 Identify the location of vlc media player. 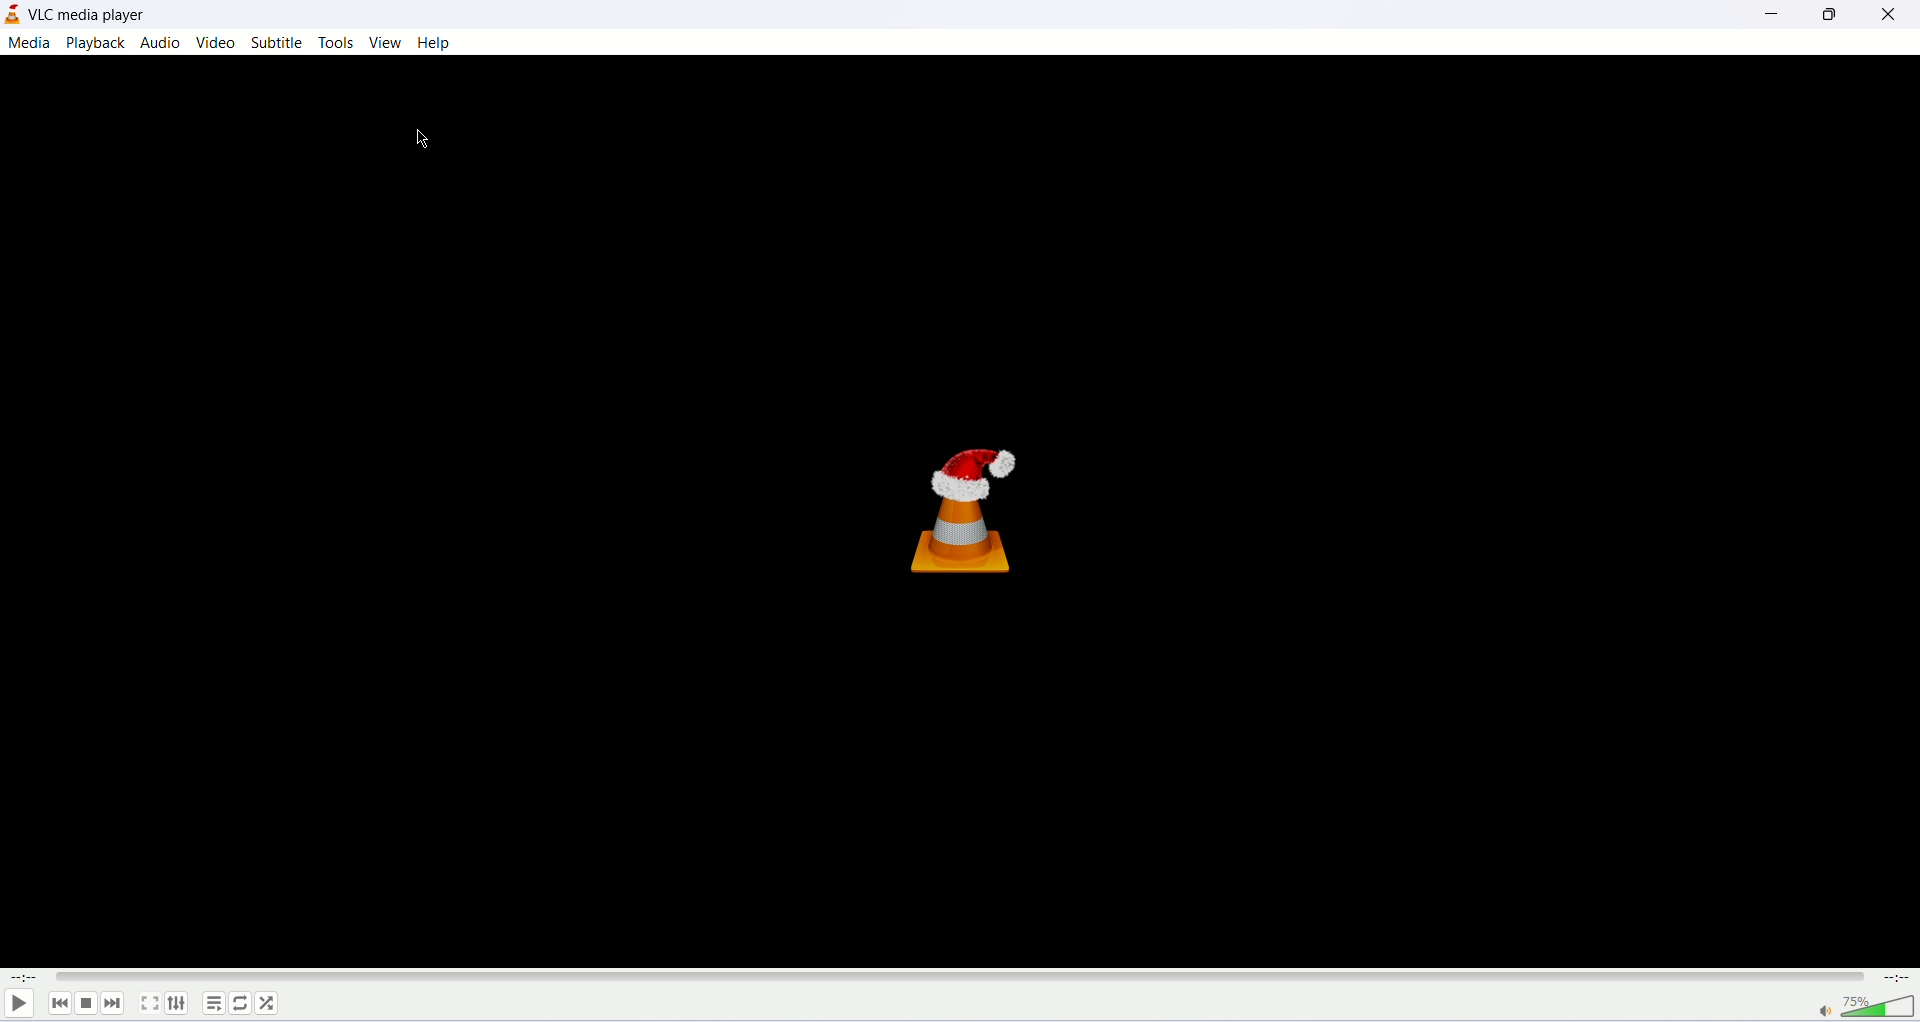
(93, 15).